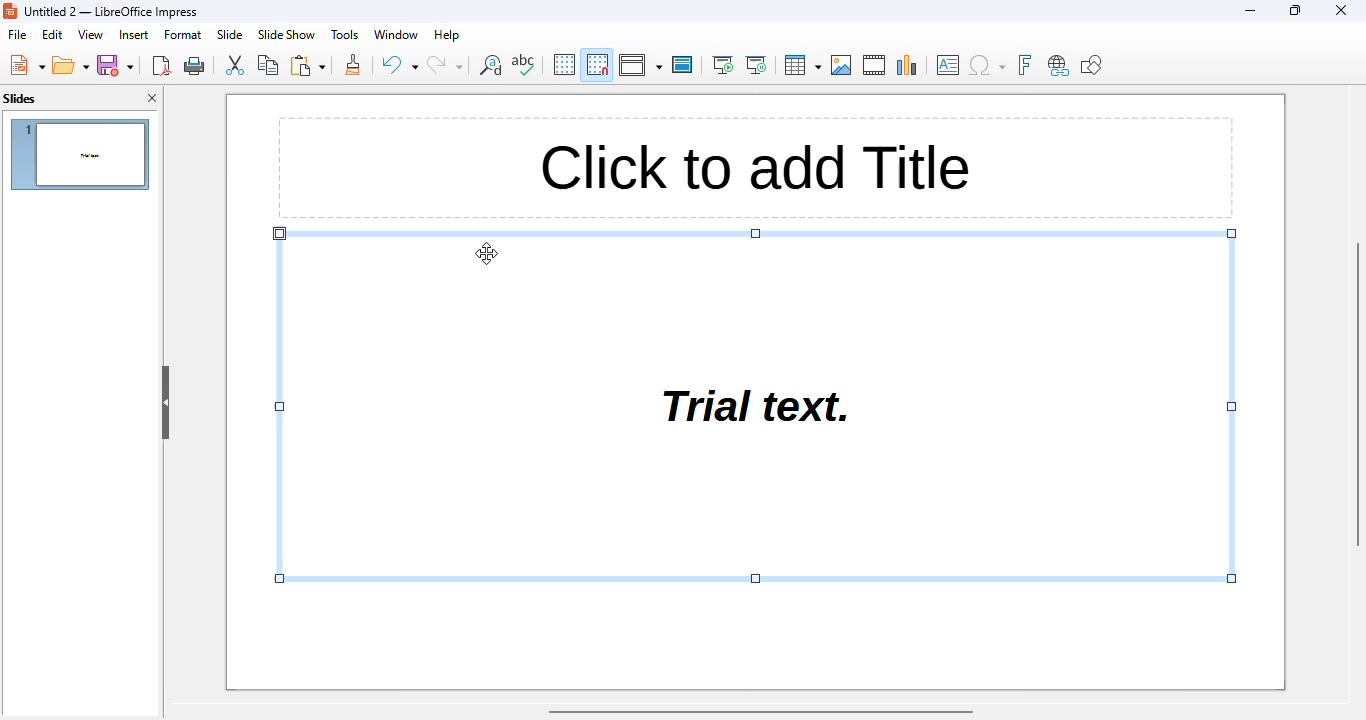 The height and width of the screenshot is (720, 1366). Describe the element at coordinates (92, 35) in the screenshot. I see `view` at that location.